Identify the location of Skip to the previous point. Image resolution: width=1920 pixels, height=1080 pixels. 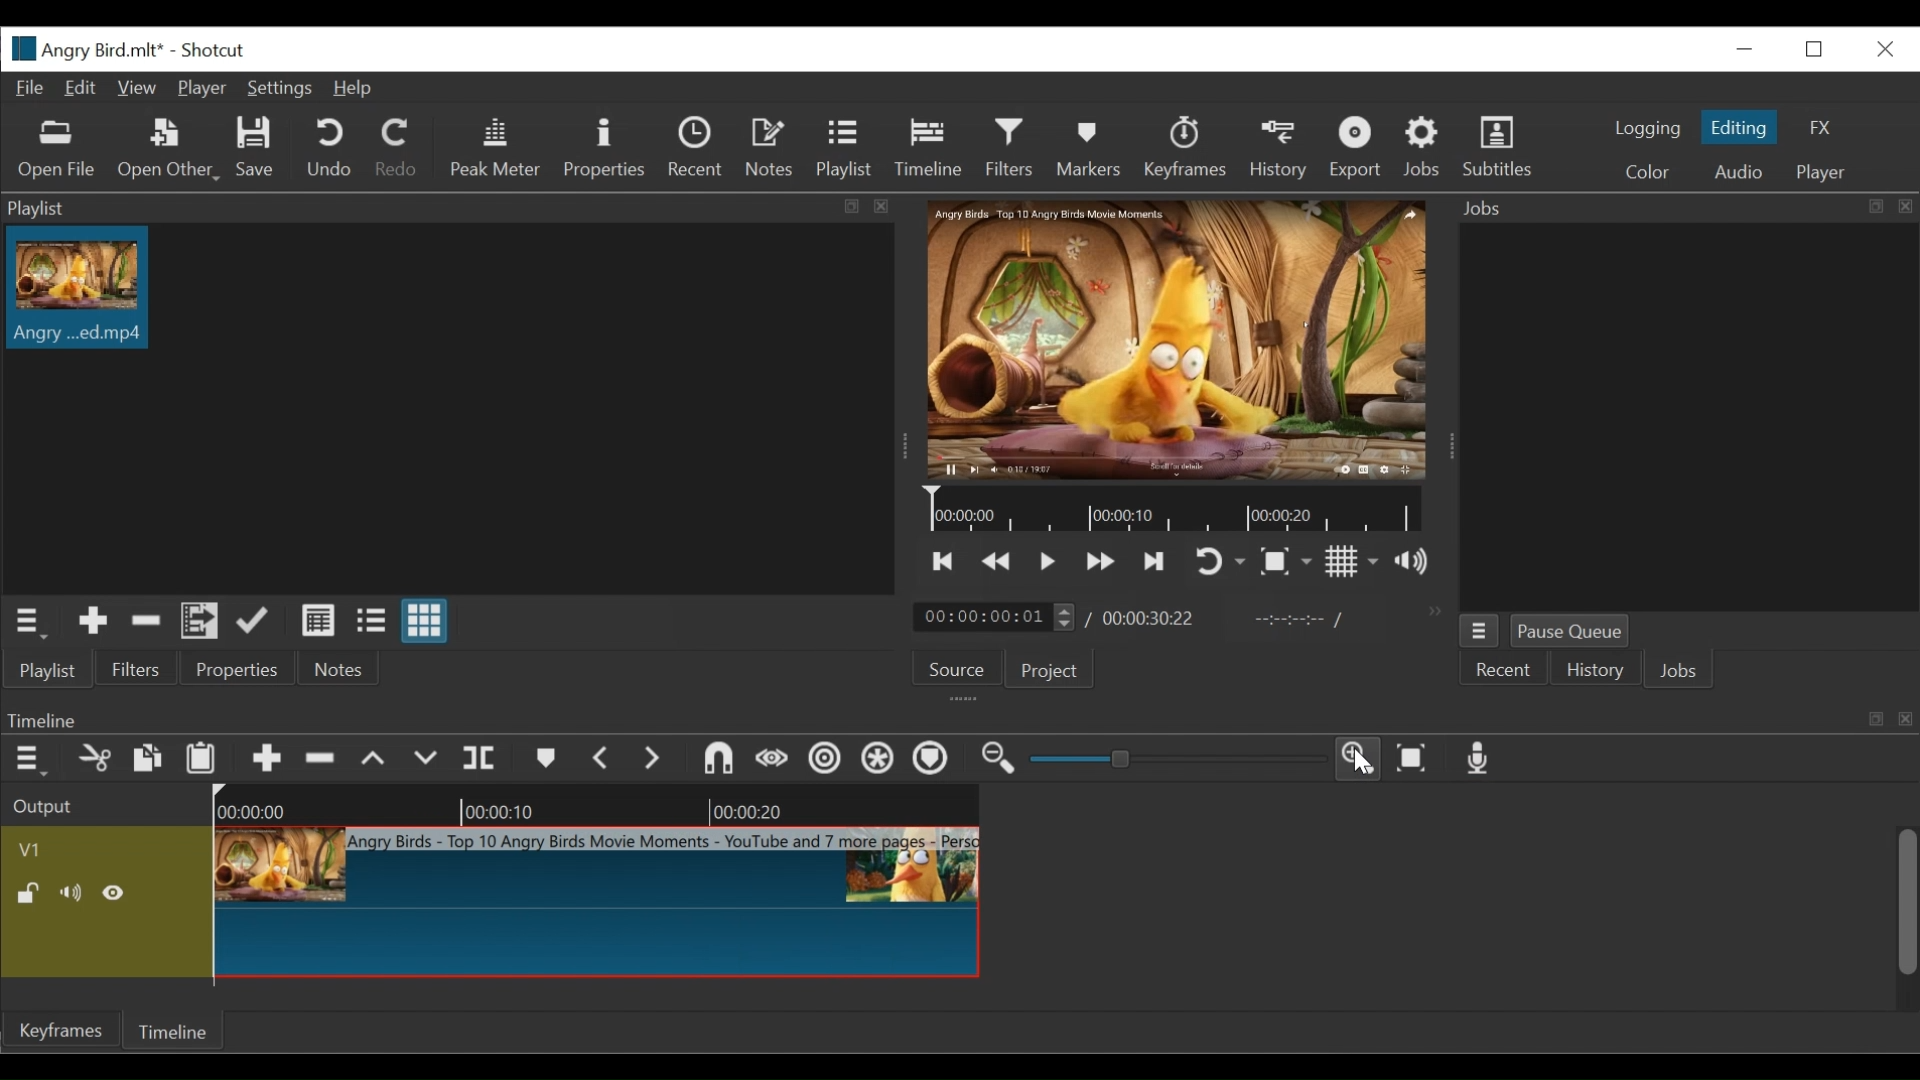
(945, 562).